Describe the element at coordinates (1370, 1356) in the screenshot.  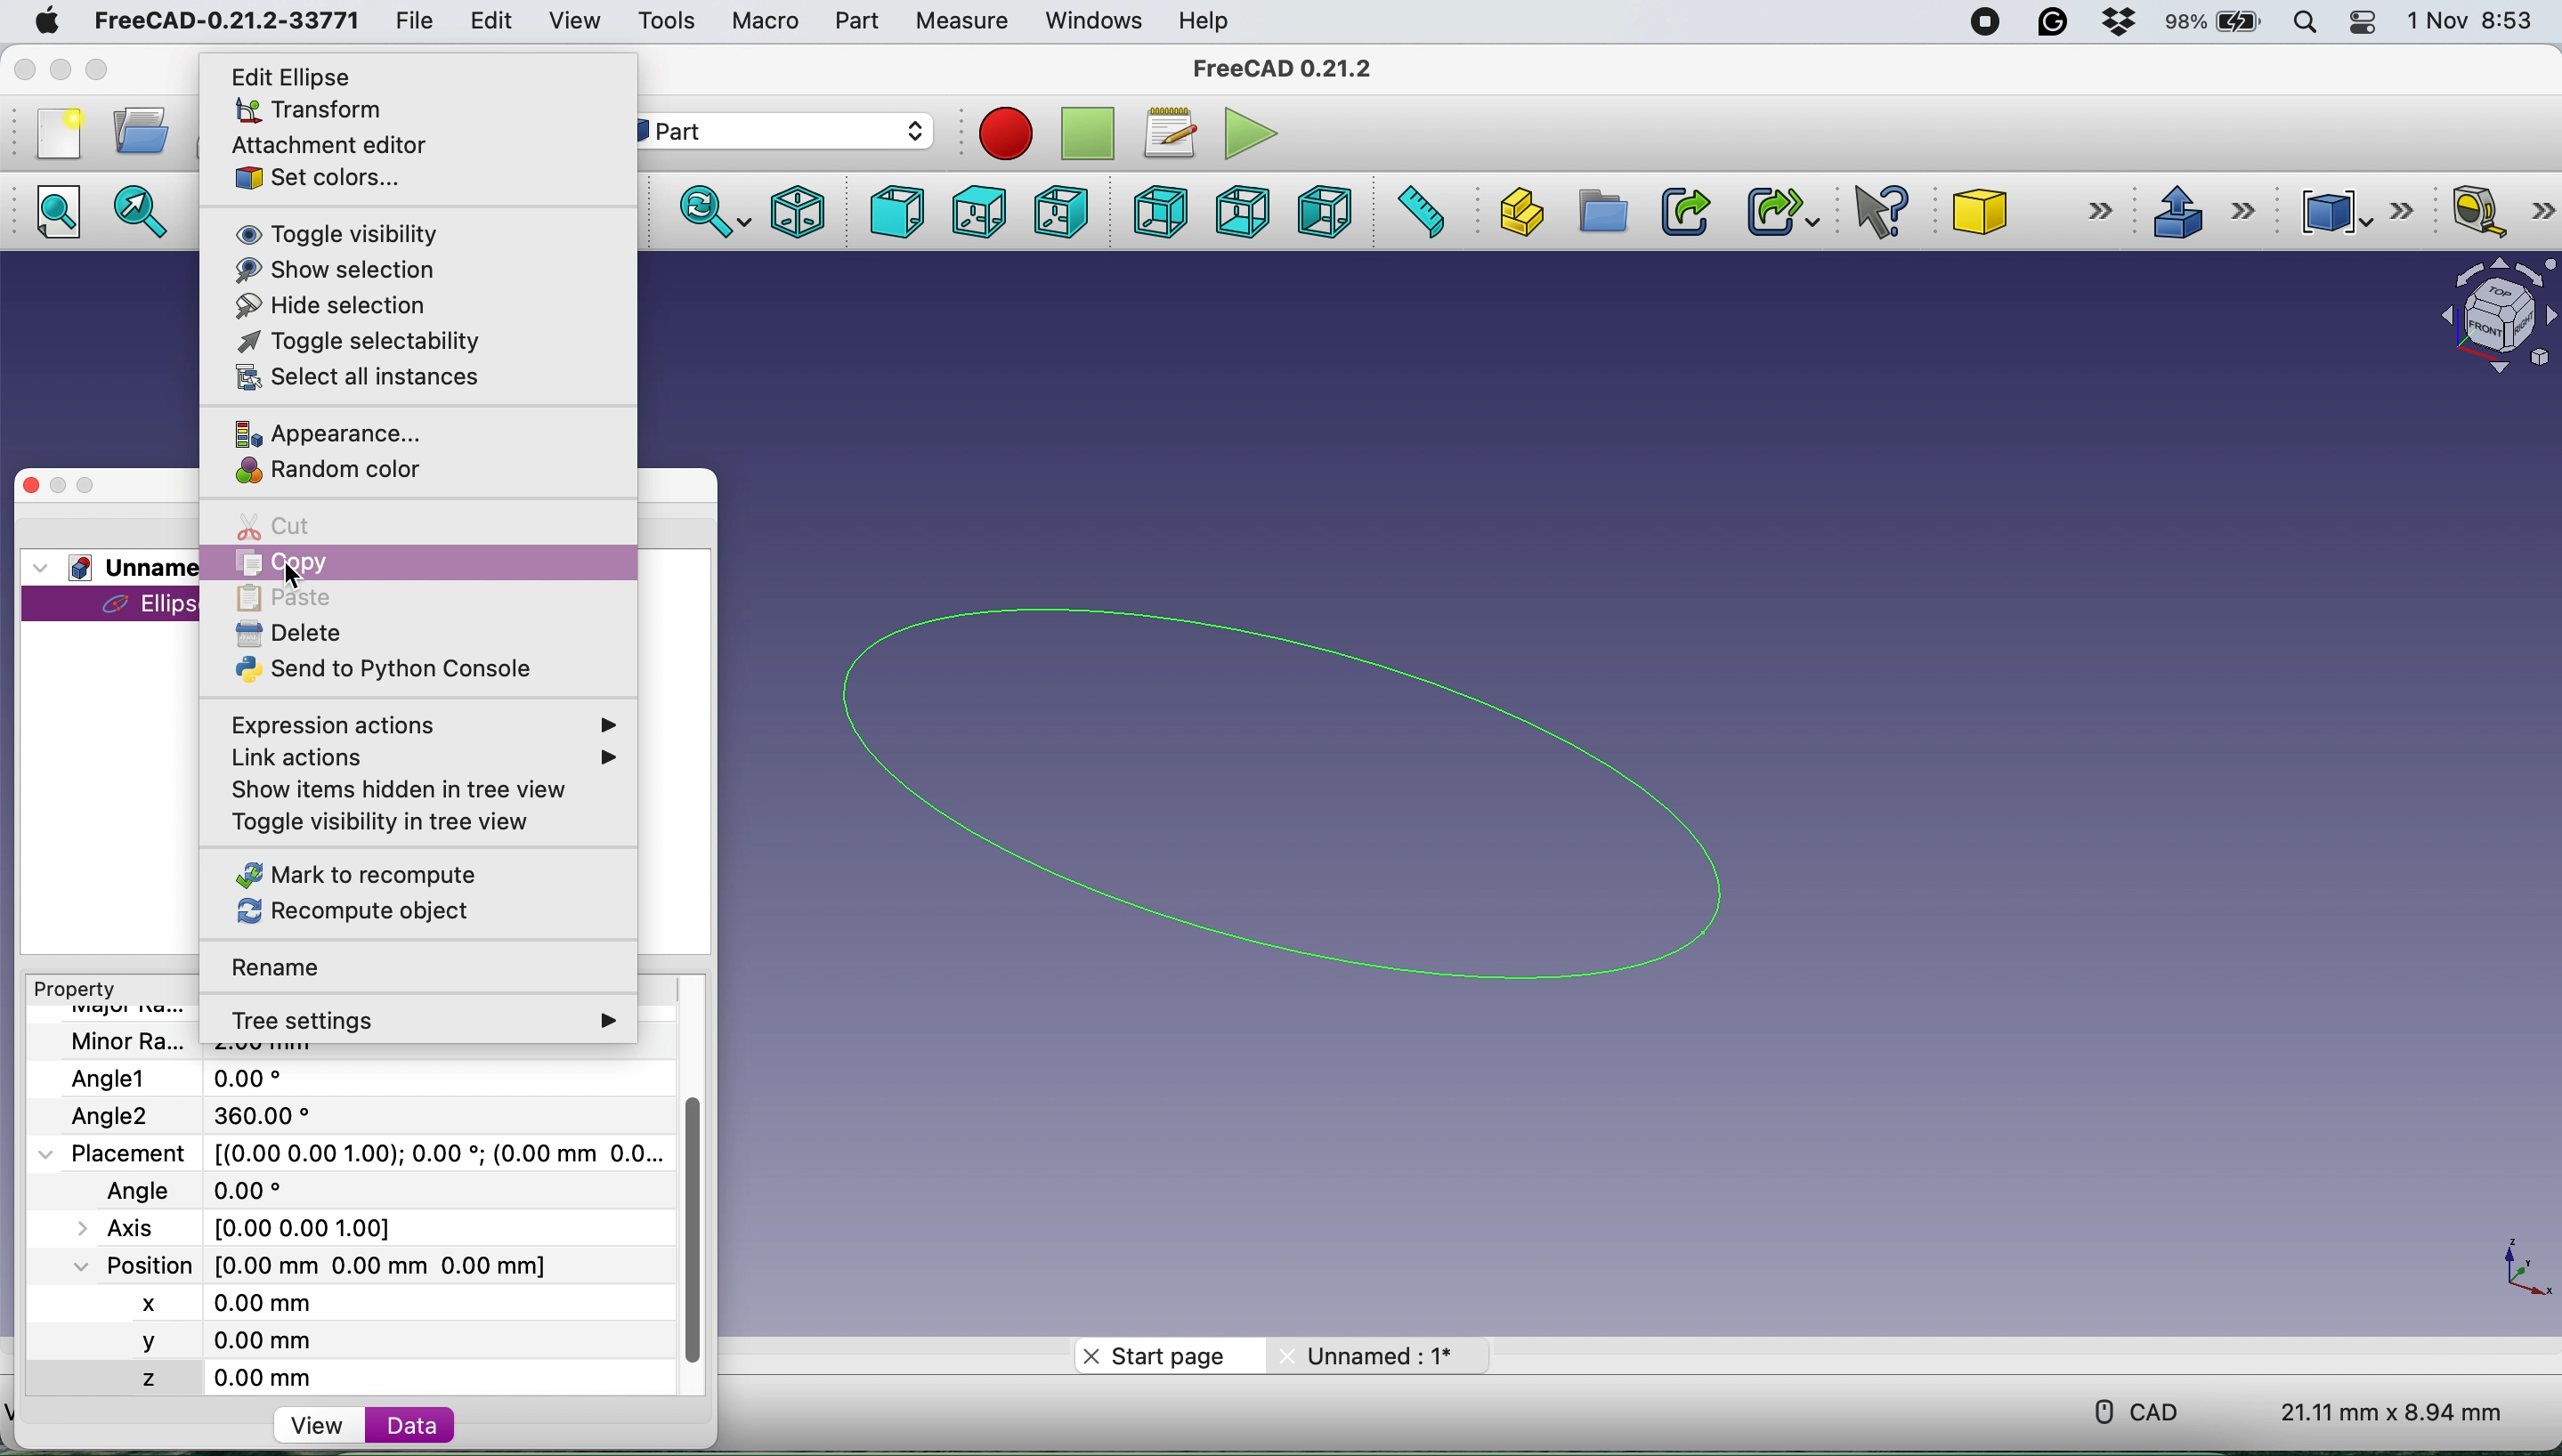
I see `unnamed` at that location.